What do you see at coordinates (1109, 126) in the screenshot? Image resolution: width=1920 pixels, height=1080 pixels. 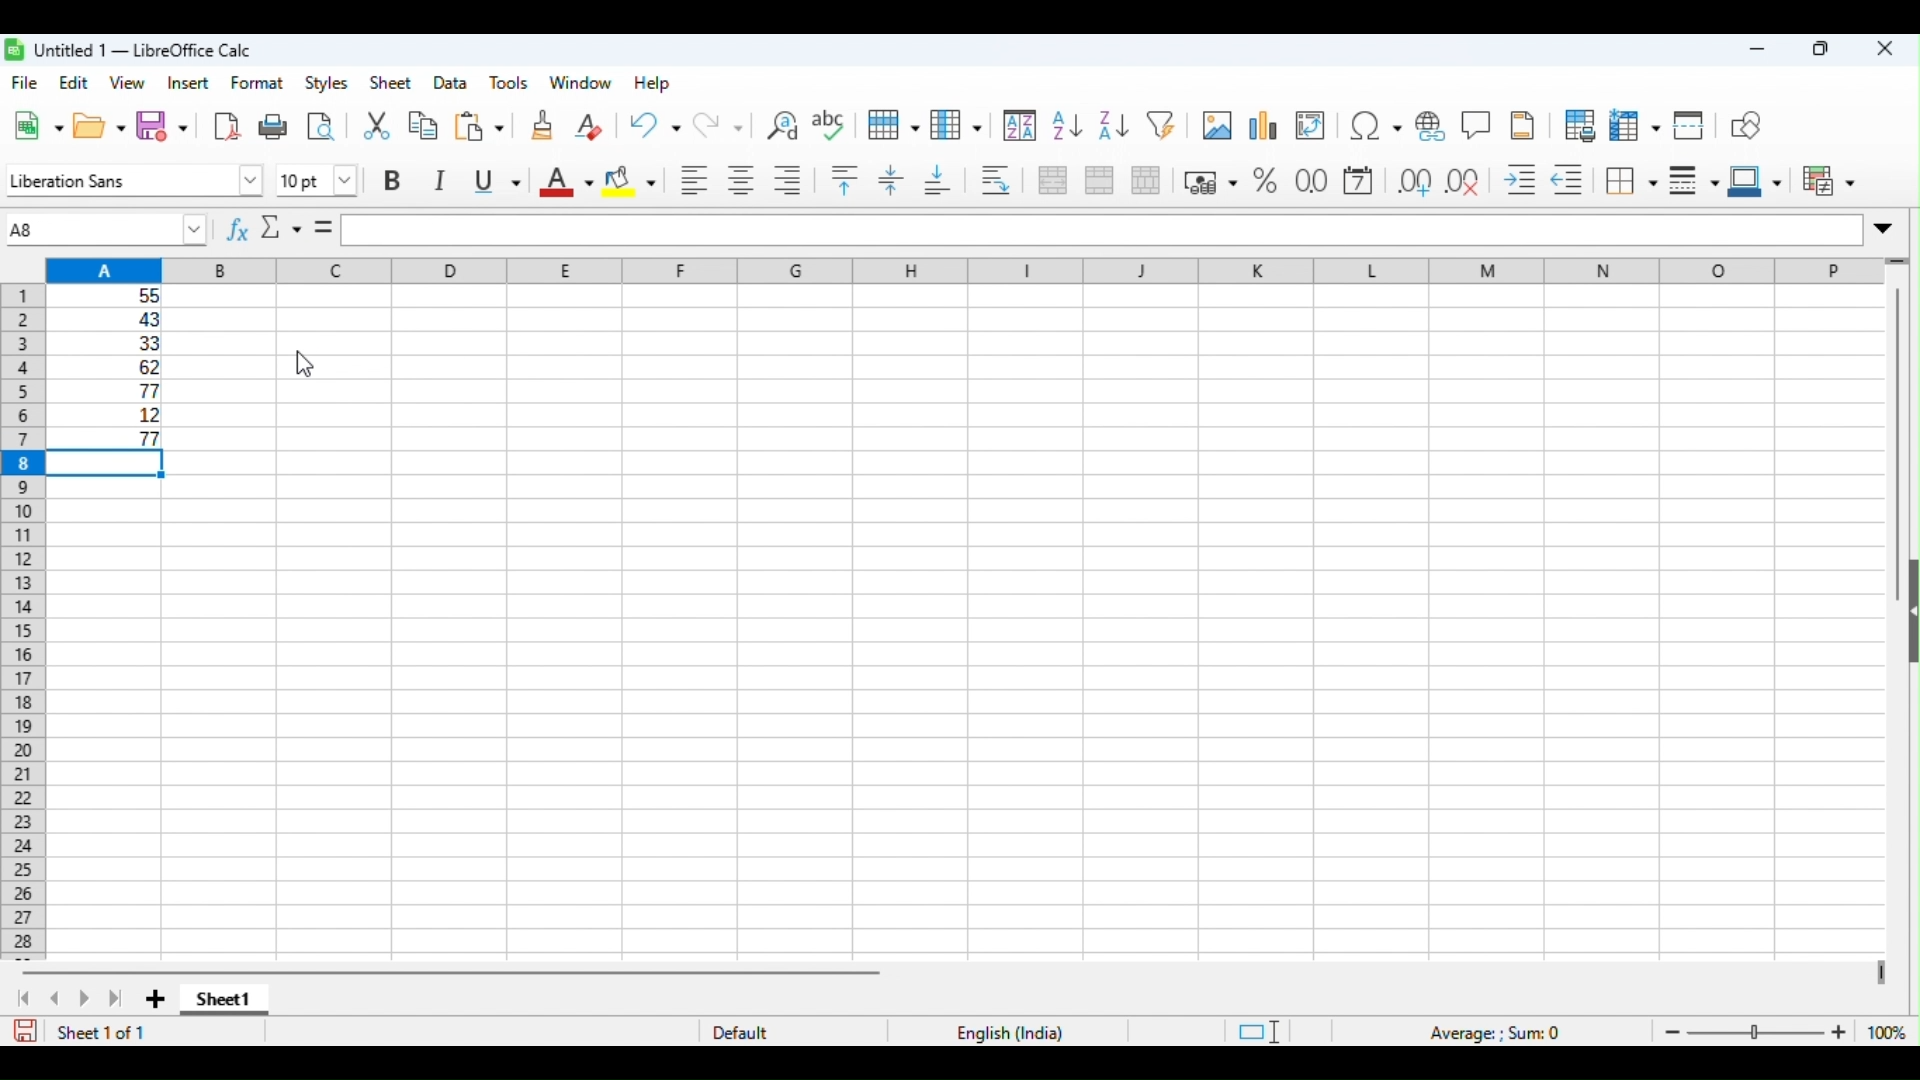 I see `sort descending` at bounding box center [1109, 126].